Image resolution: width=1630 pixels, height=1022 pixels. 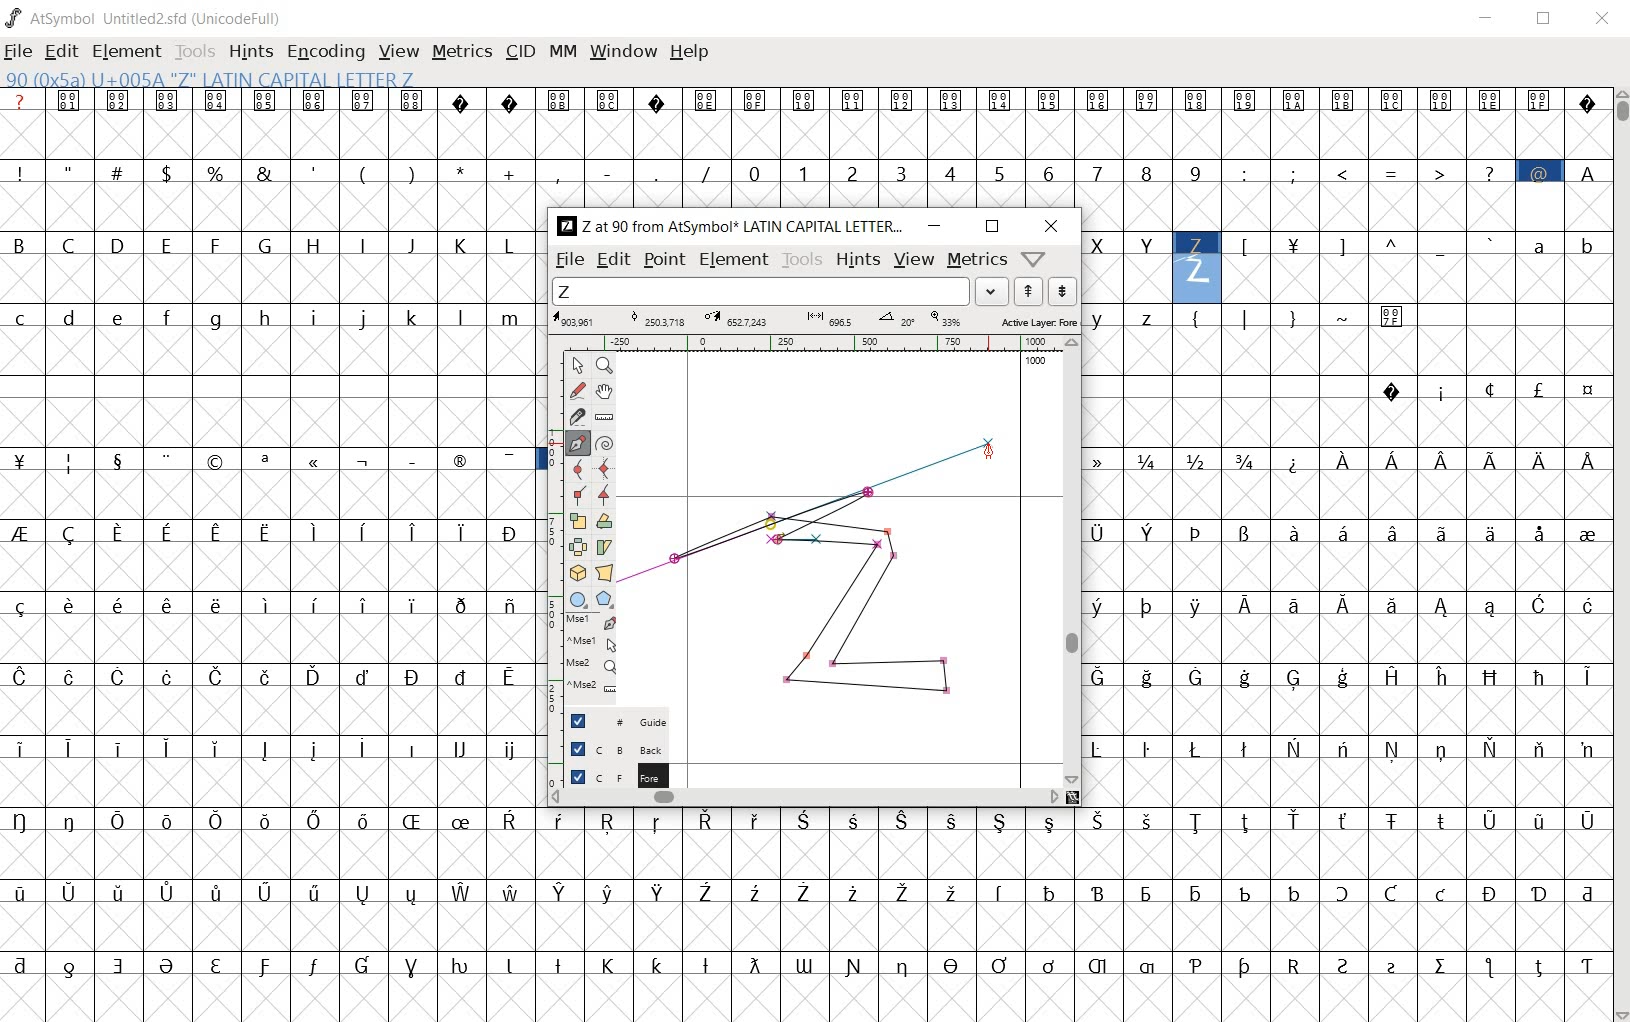 I want to click on ruler, so click(x=829, y=342).